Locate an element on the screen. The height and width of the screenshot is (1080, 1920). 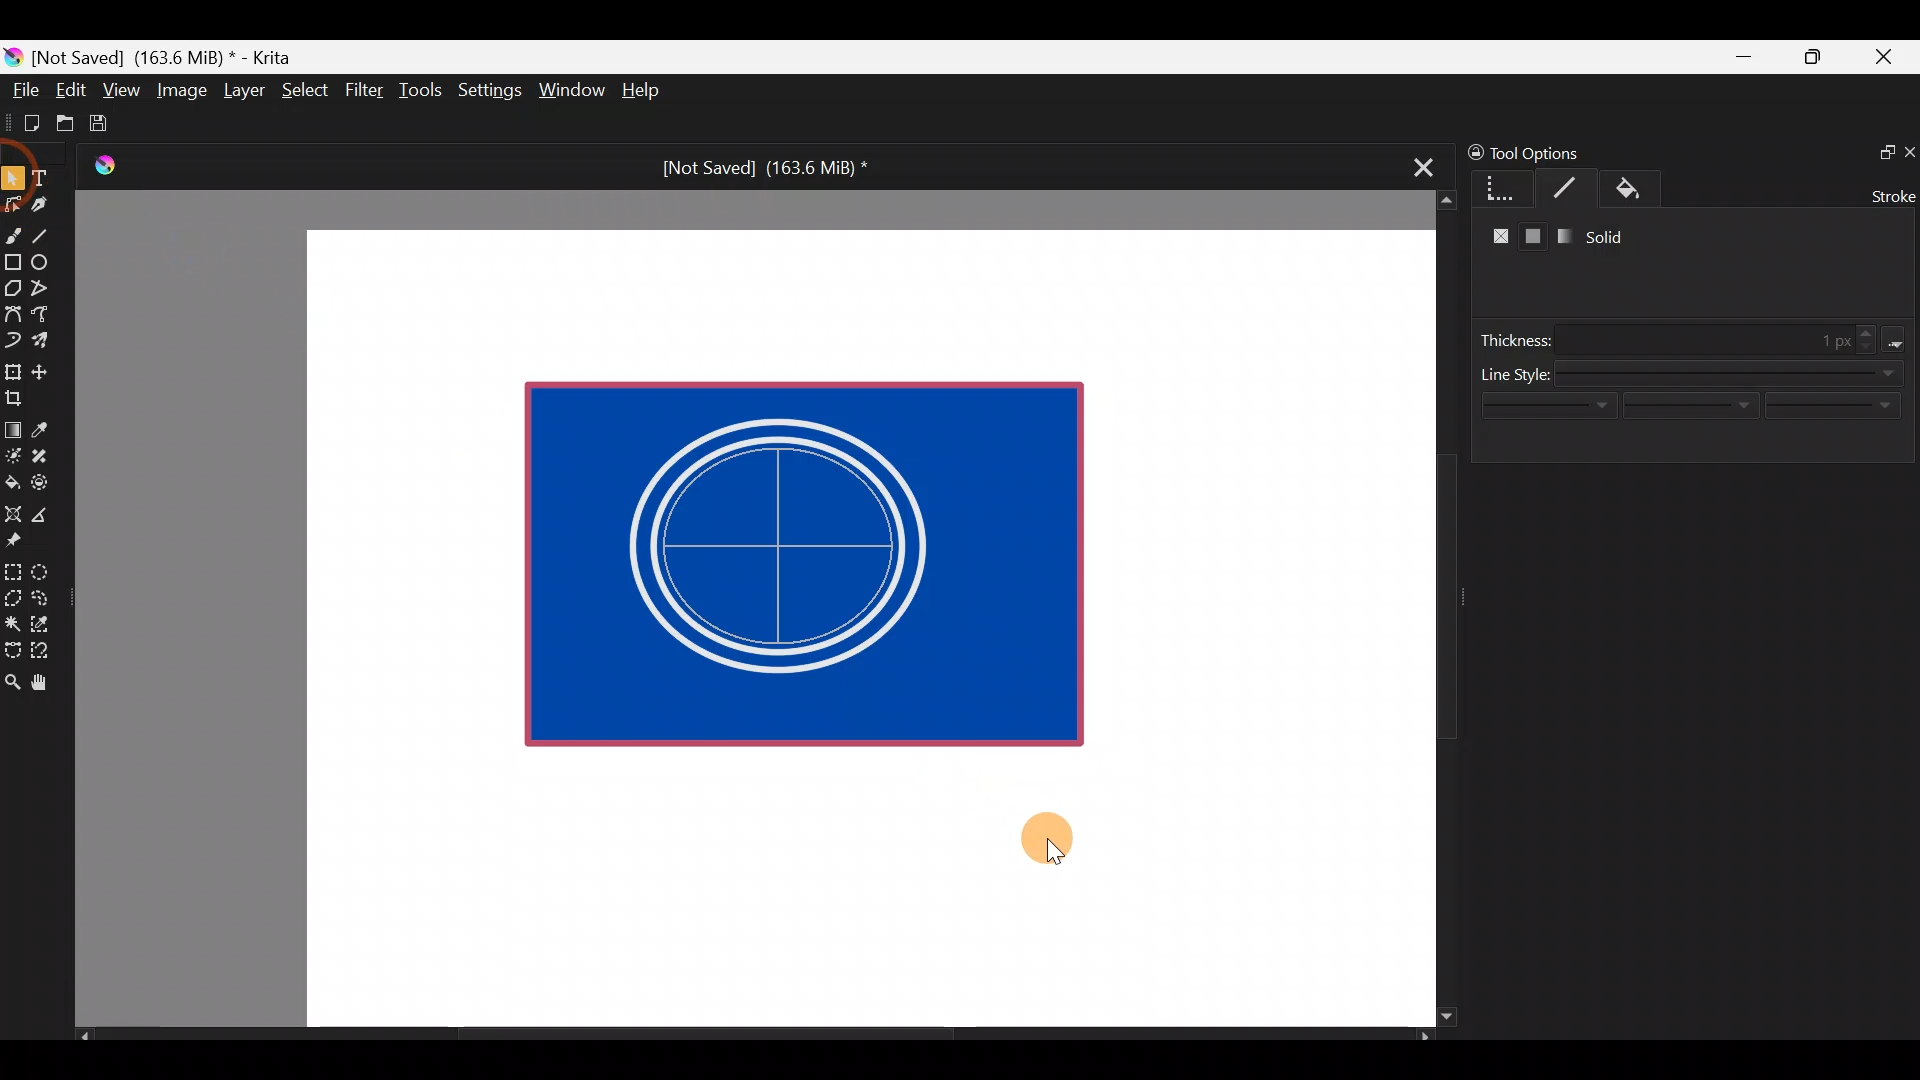
Minimize is located at coordinates (1745, 57).